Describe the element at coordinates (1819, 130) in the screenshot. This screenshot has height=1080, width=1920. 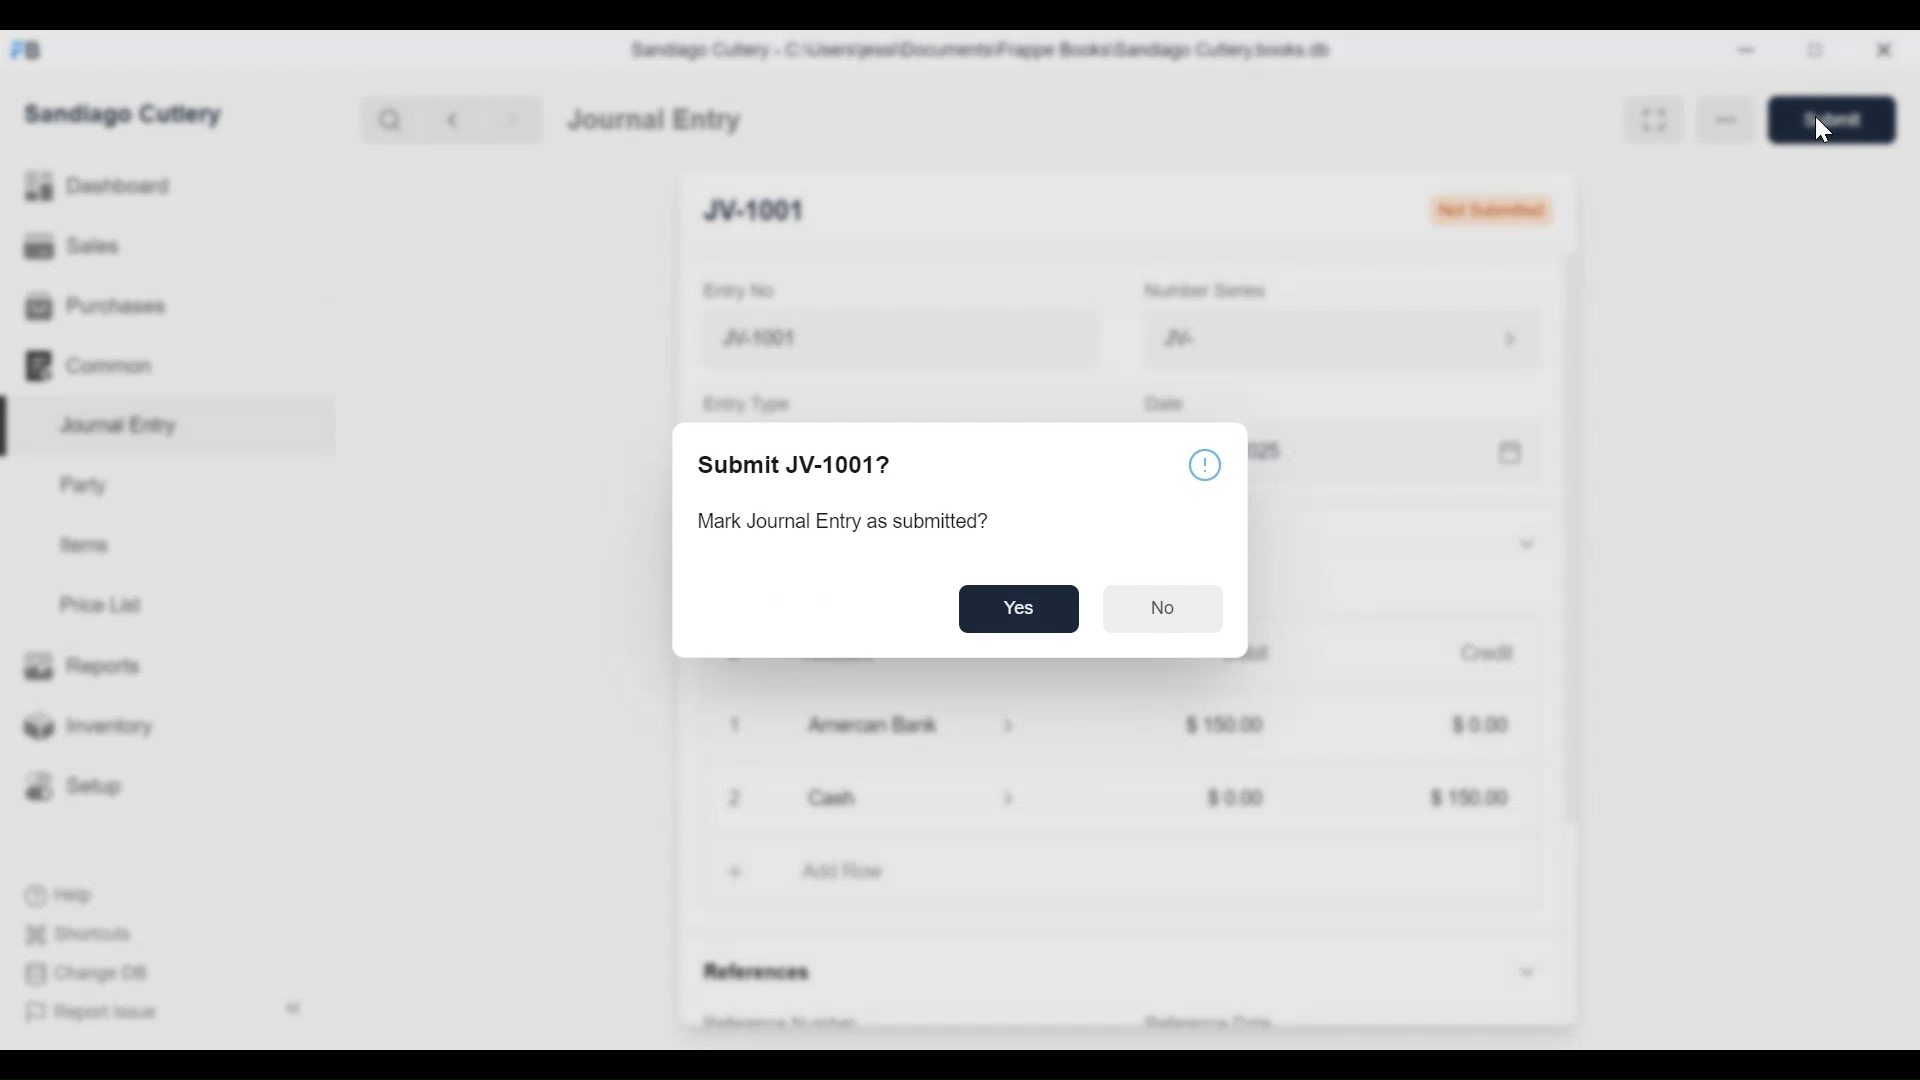
I see `cursor` at that location.